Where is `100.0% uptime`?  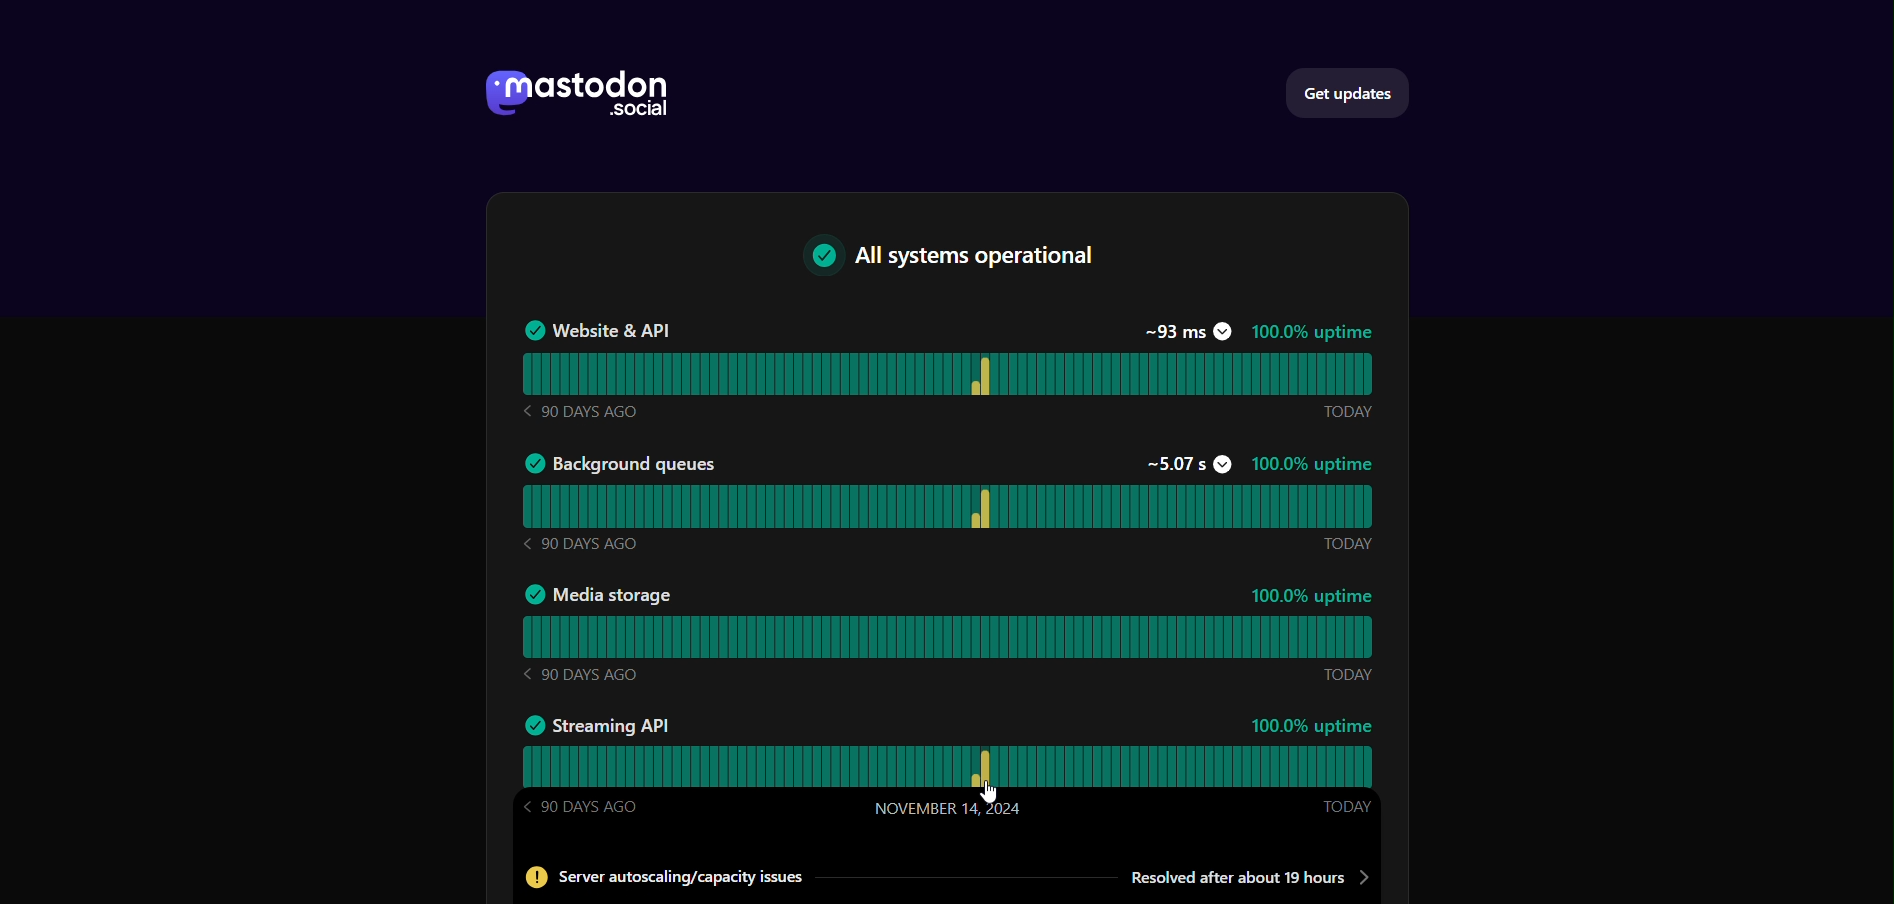
100.0% uptime is located at coordinates (1313, 465).